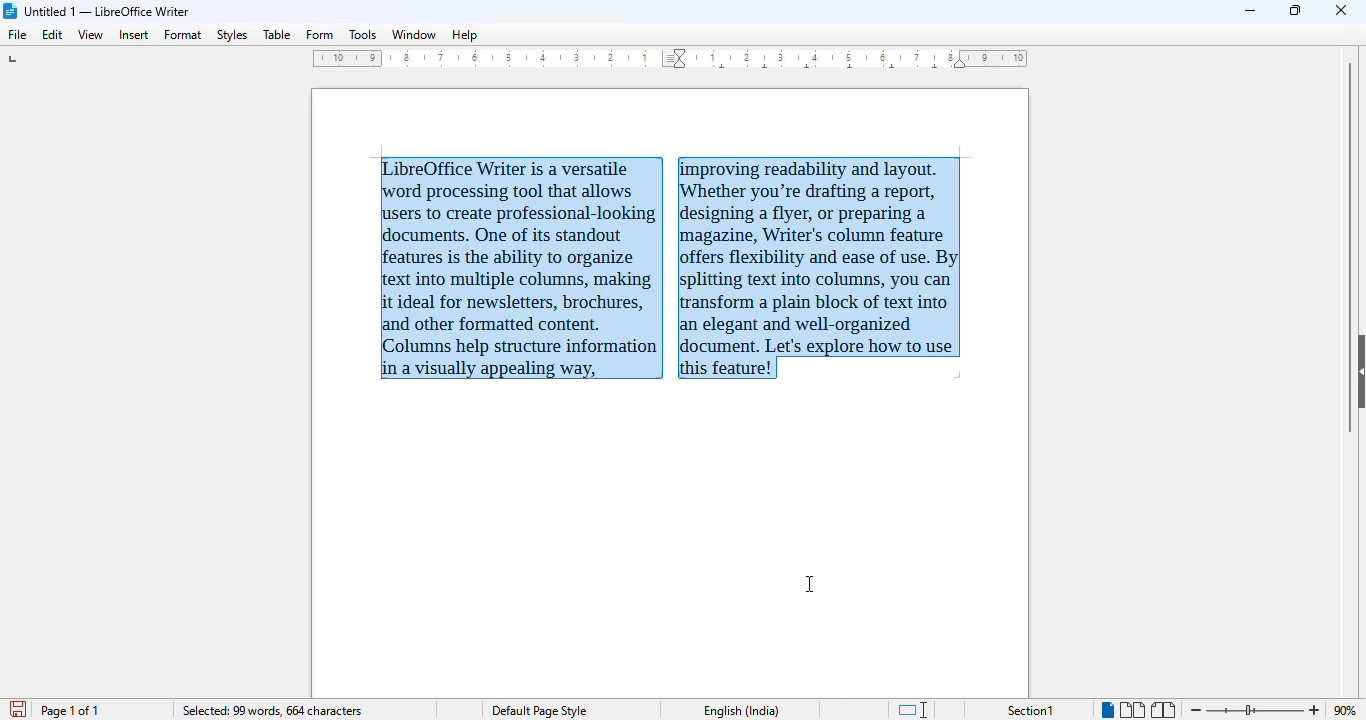 The width and height of the screenshot is (1366, 720). I want to click on Default page style, so click(538, 711).